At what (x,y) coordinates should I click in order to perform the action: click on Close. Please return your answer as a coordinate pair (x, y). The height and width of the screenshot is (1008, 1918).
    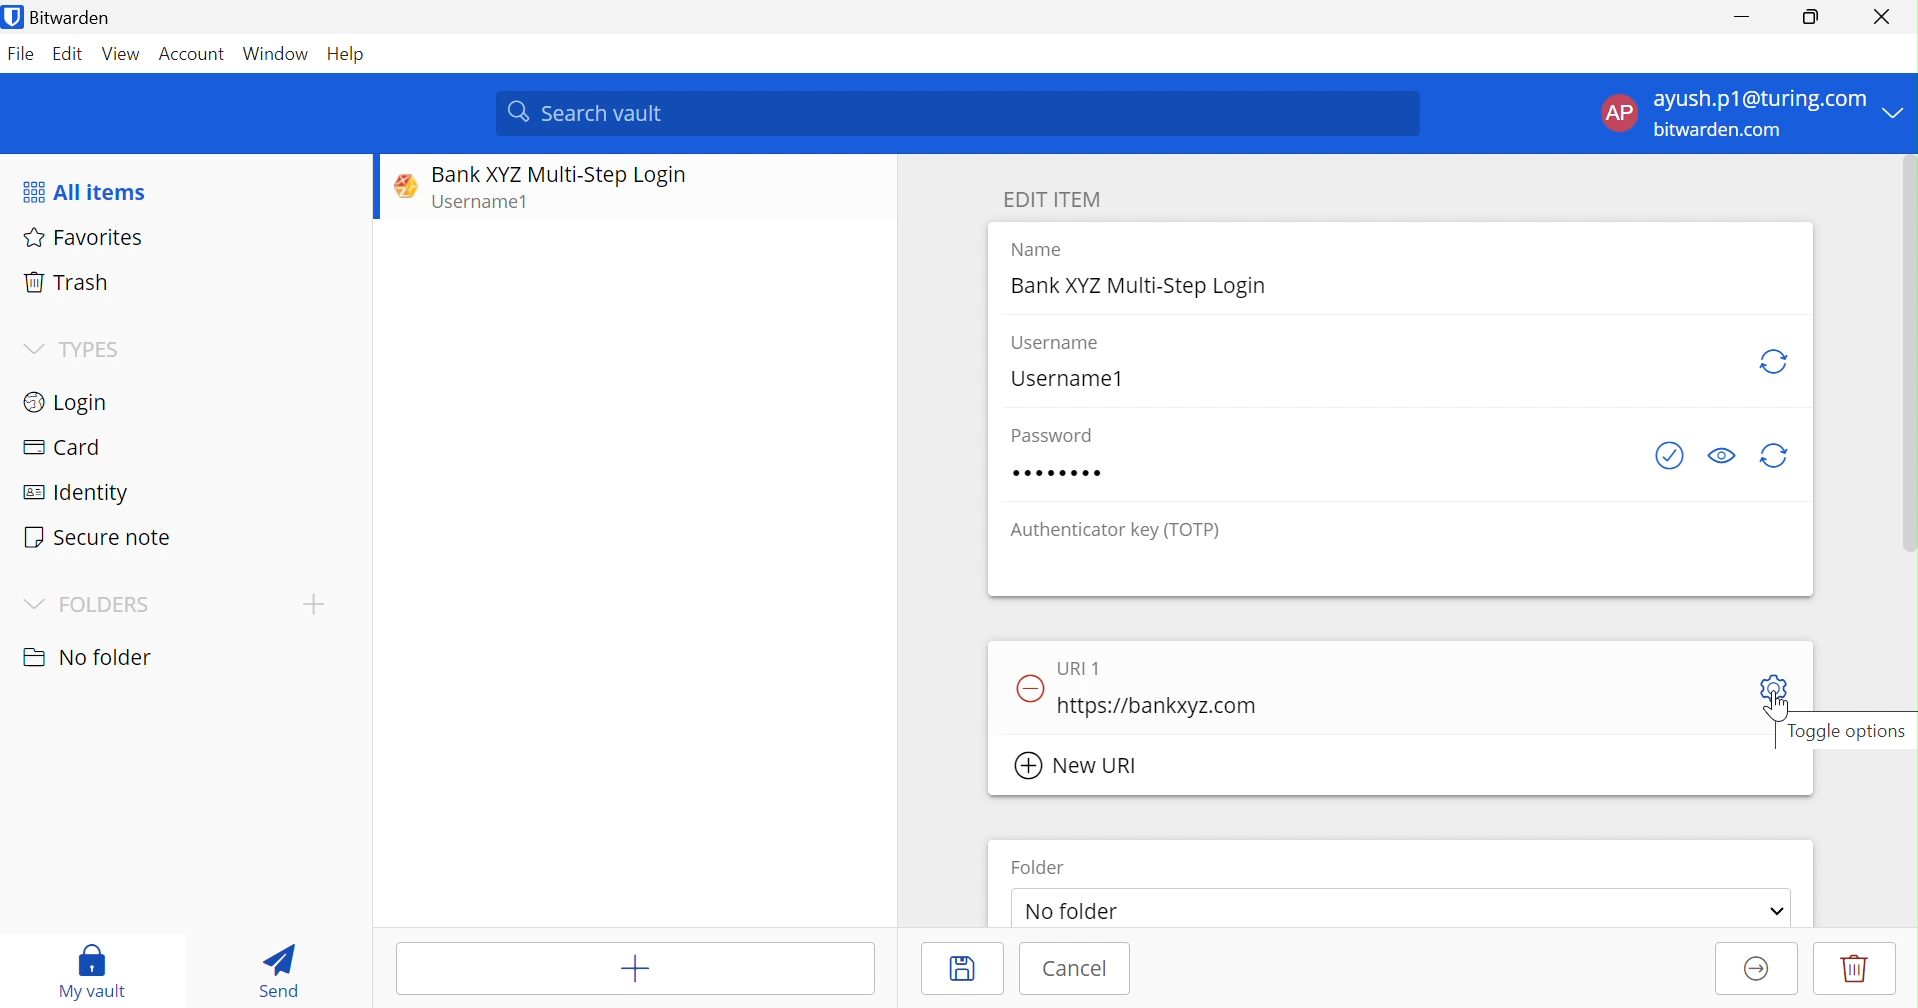
    Looking at the image, I should click on (1886, 17).